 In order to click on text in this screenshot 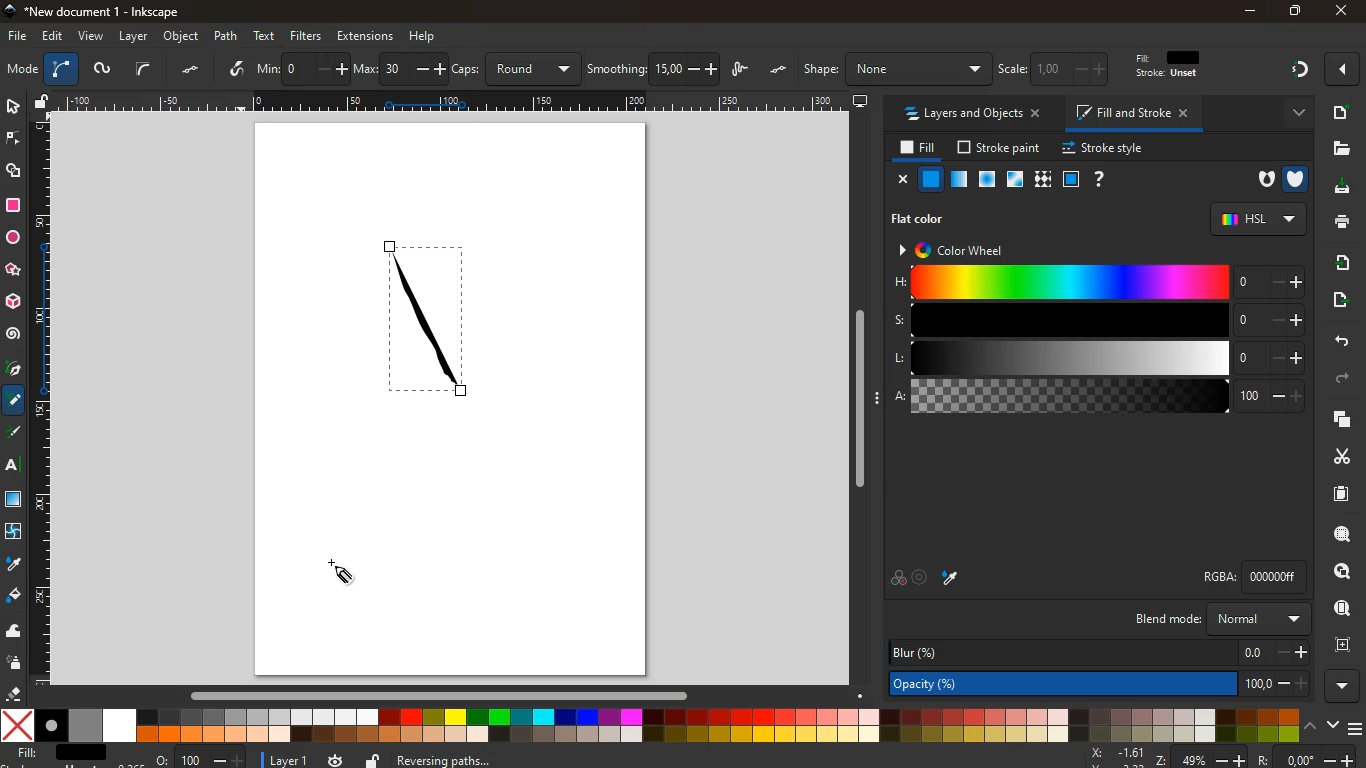, I will do `click(14, 468)`.